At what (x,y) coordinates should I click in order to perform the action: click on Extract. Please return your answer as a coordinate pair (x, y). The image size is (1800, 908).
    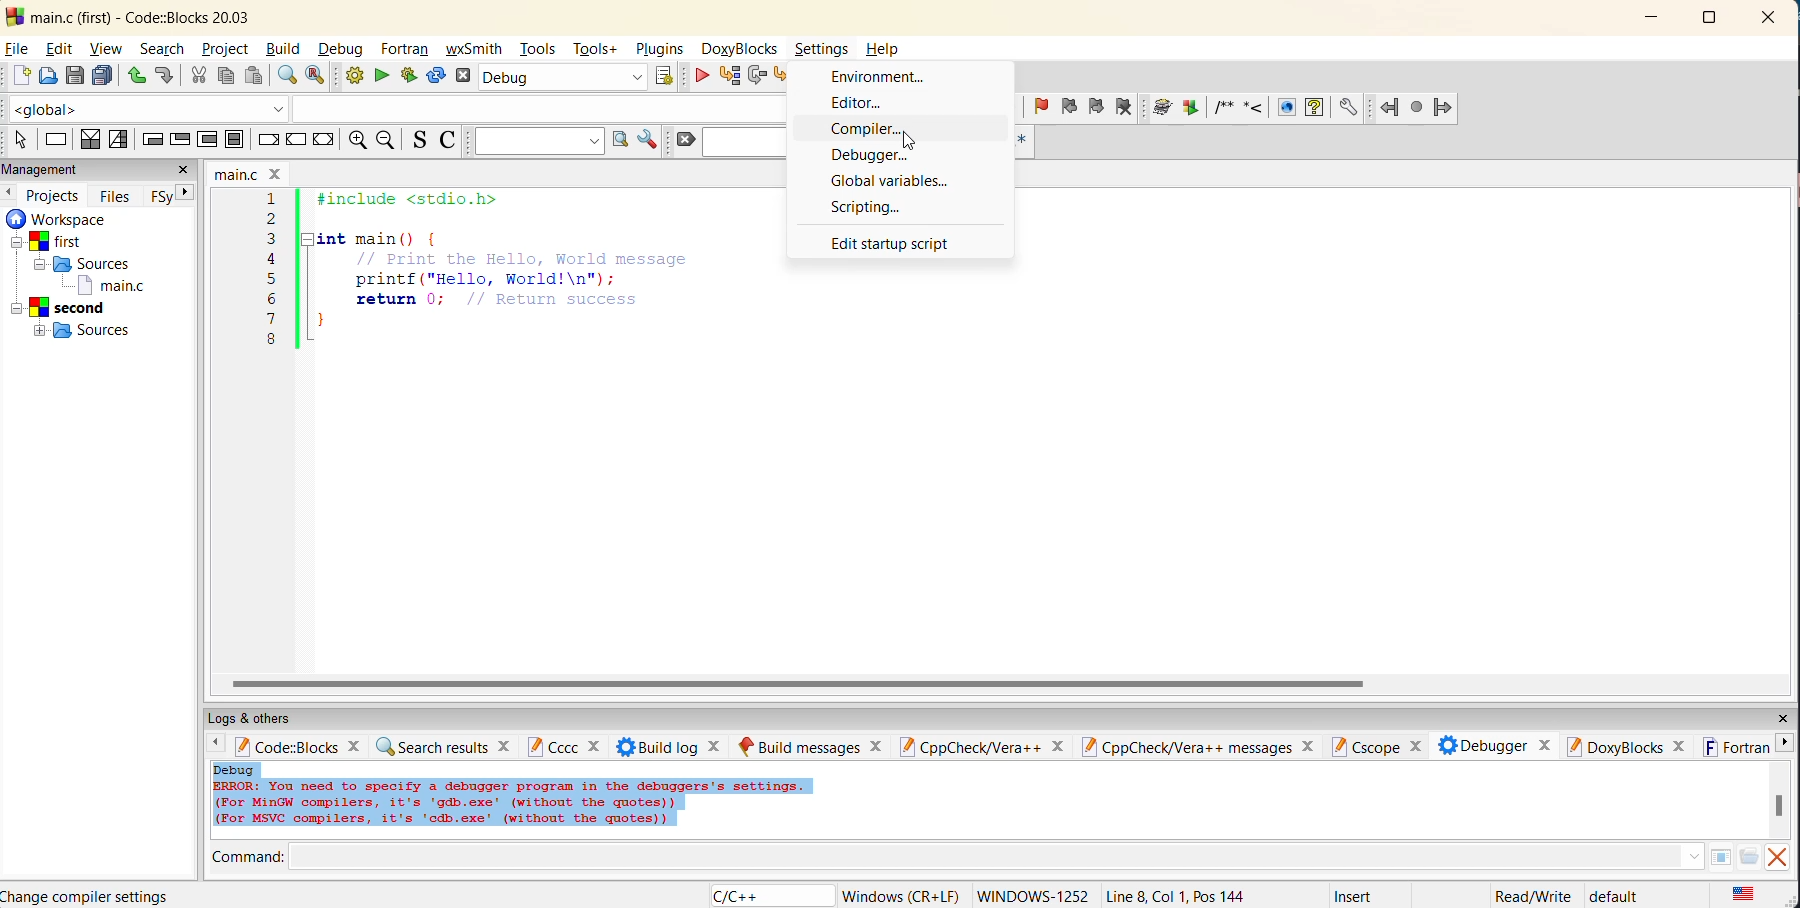
    Looking at the image, I should click on (1189, 109).